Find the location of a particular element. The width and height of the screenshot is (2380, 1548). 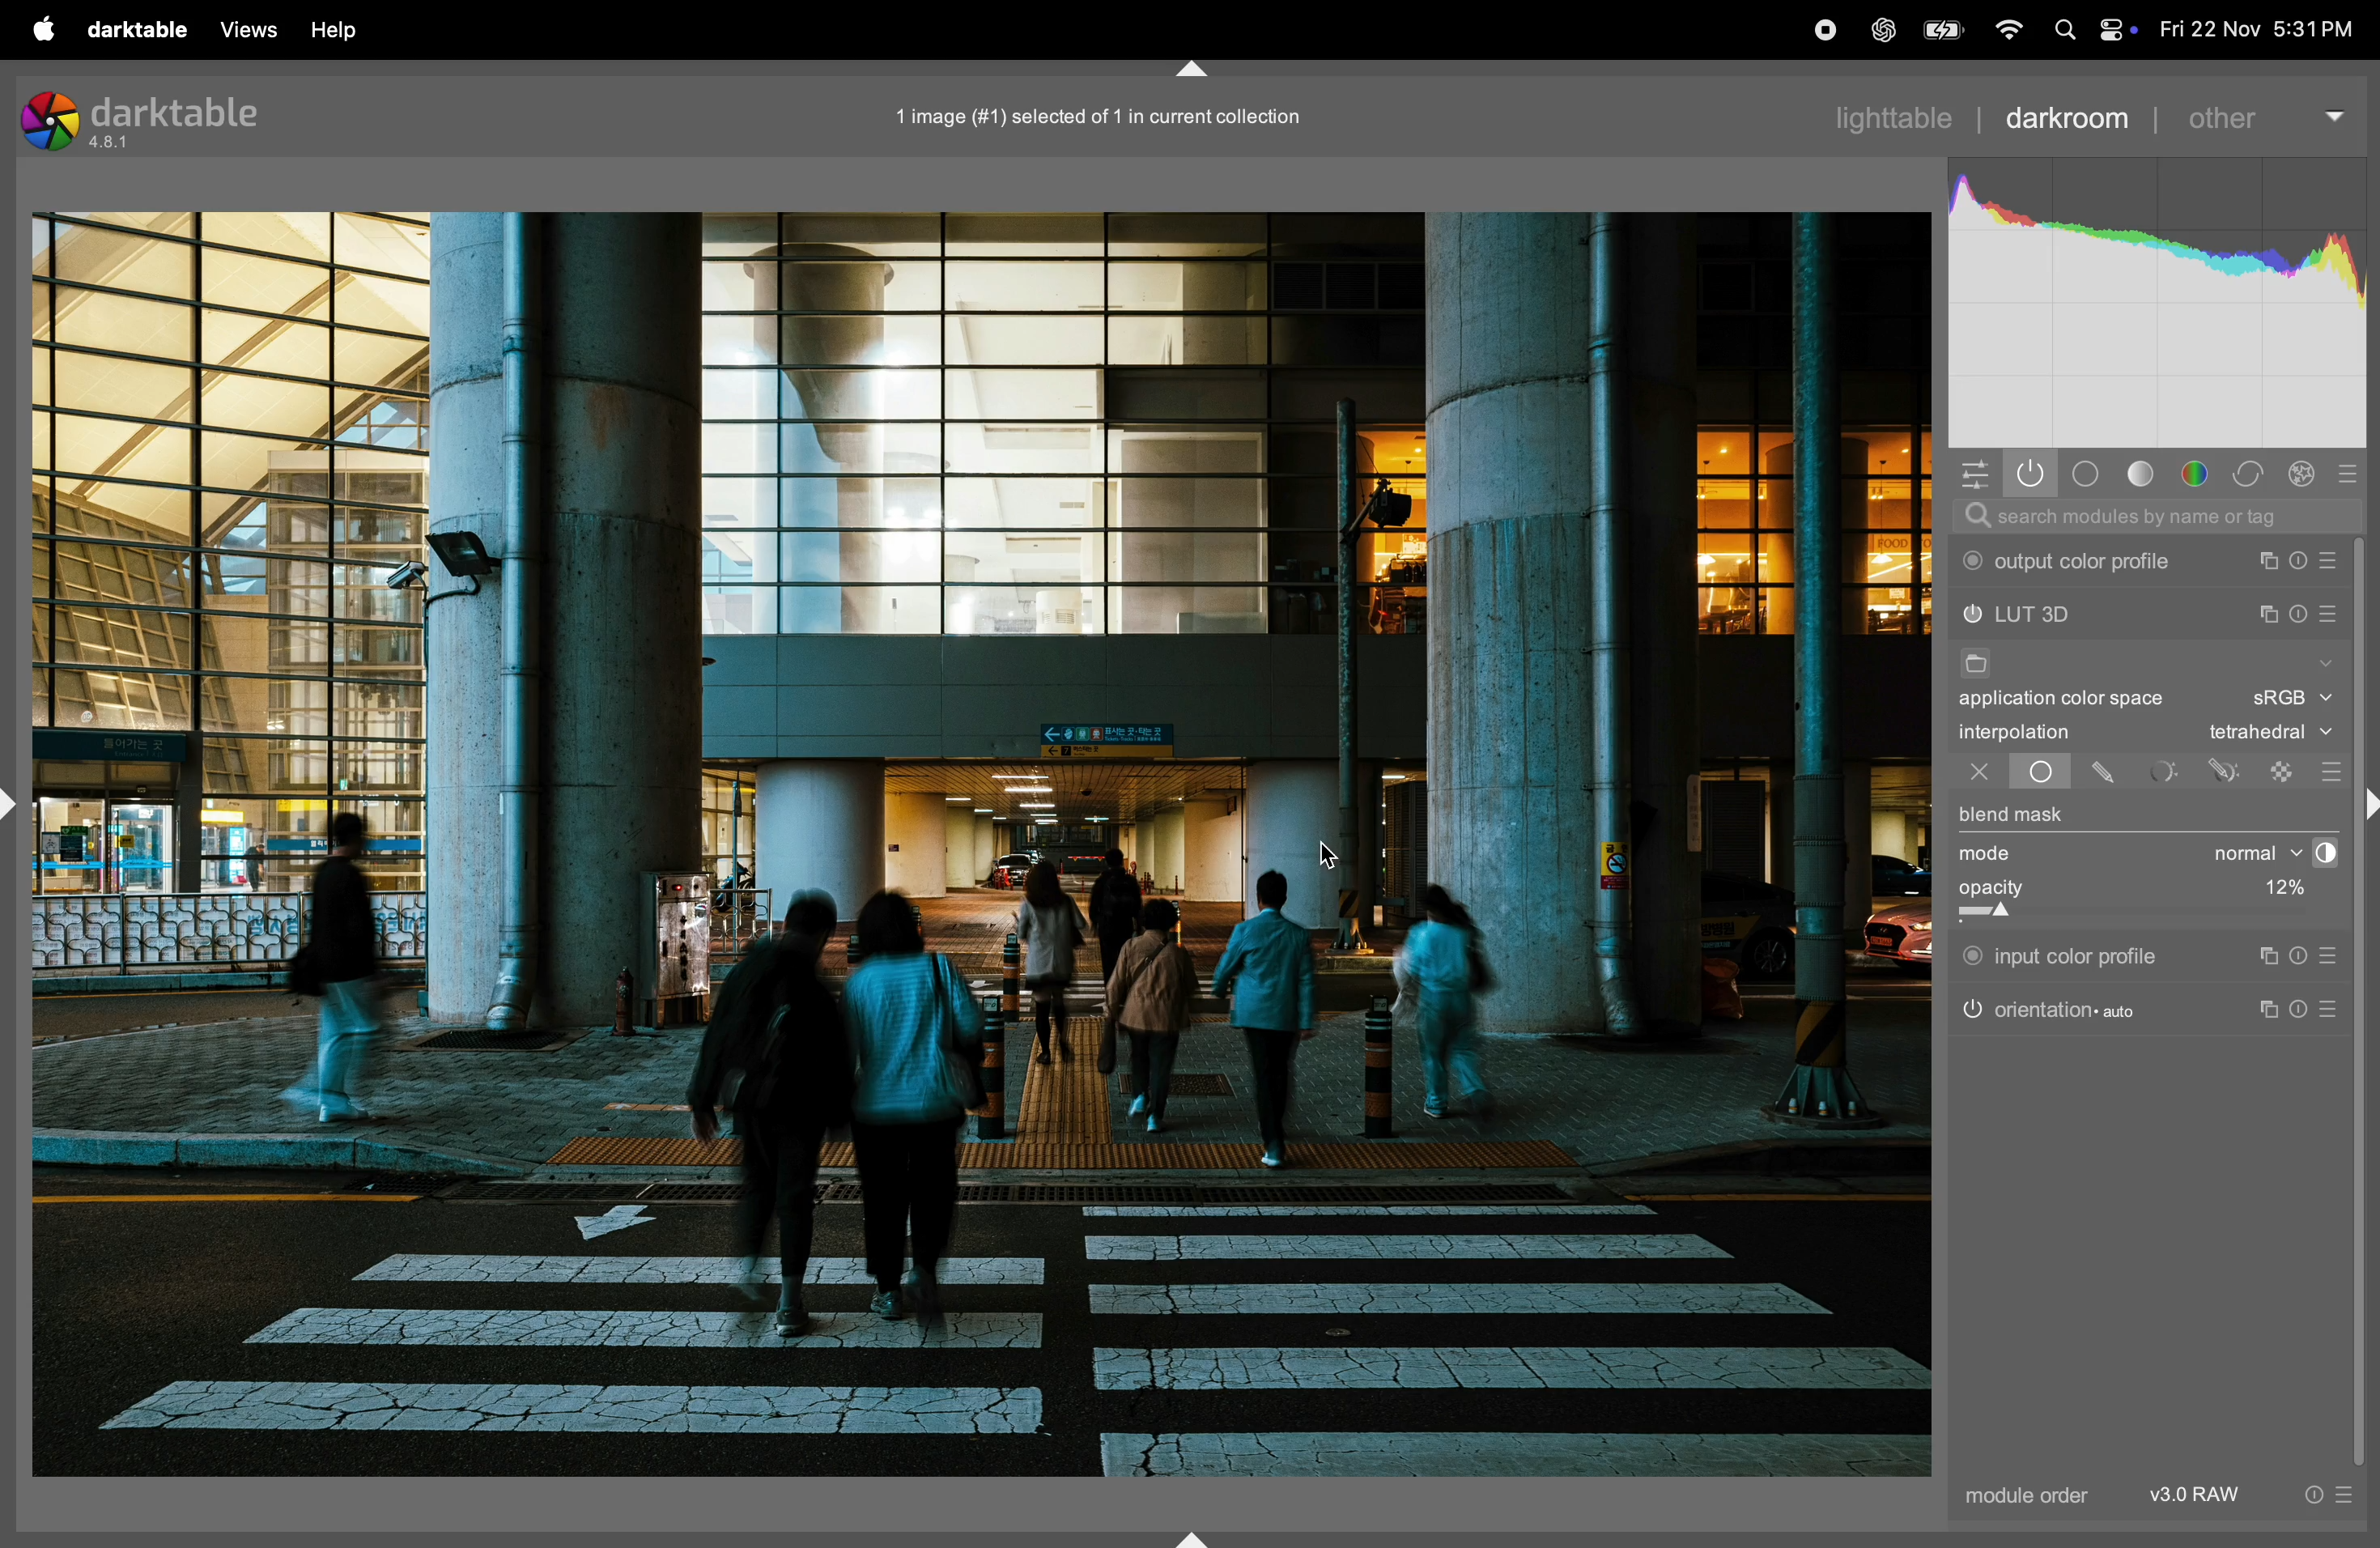

scroll bar is located at coordinates (2366, 1003).